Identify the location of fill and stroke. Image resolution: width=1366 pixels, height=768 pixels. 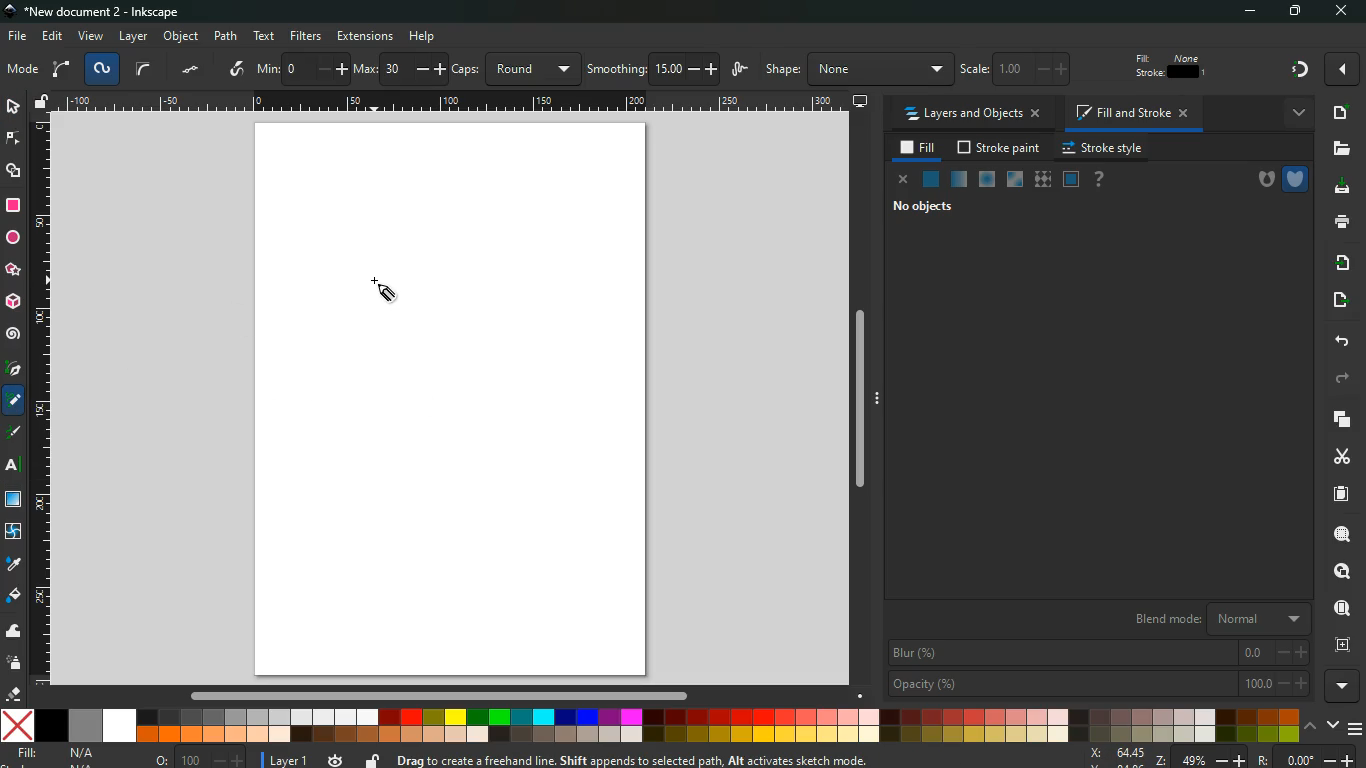
(1135, 111).